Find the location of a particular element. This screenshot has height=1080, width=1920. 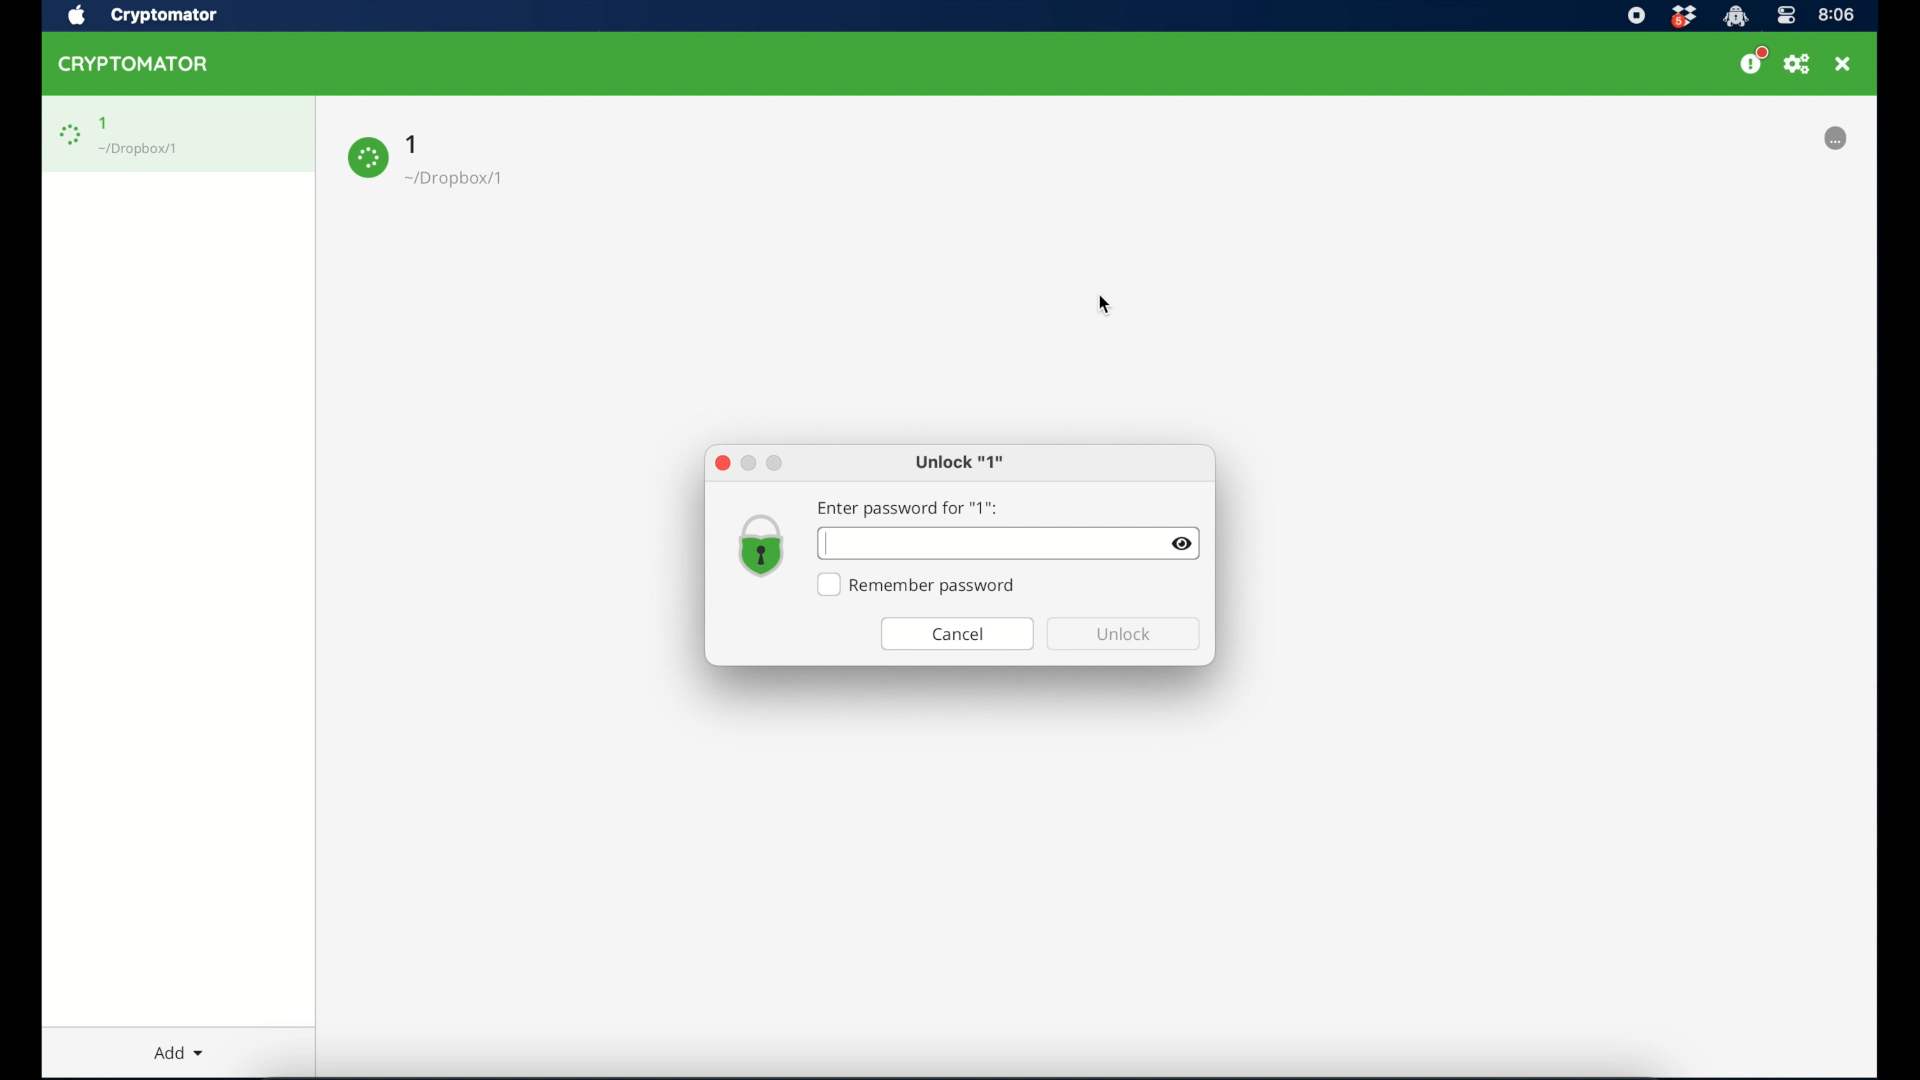

close is located at coordinates (721, 463).